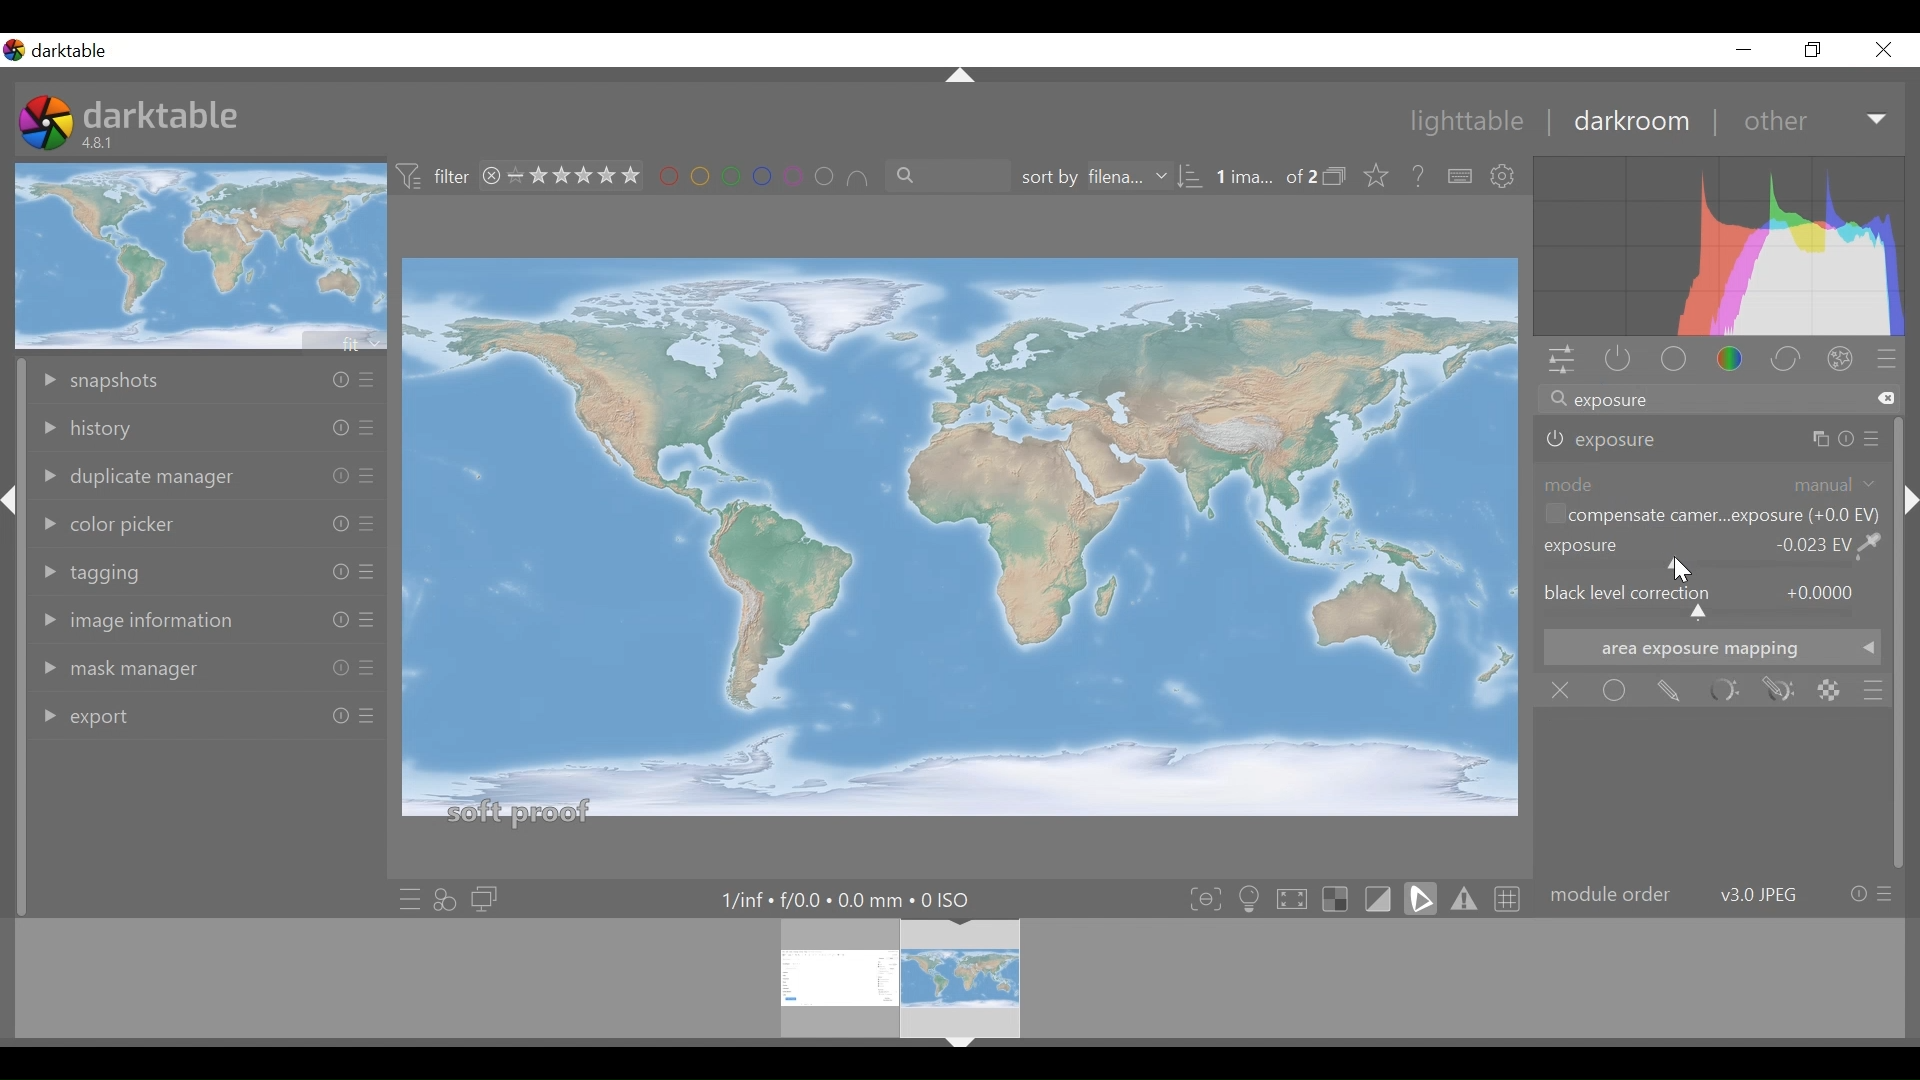  Describe the element at coordinates (1676, 361) in the screenshot. I see `base` at that location.